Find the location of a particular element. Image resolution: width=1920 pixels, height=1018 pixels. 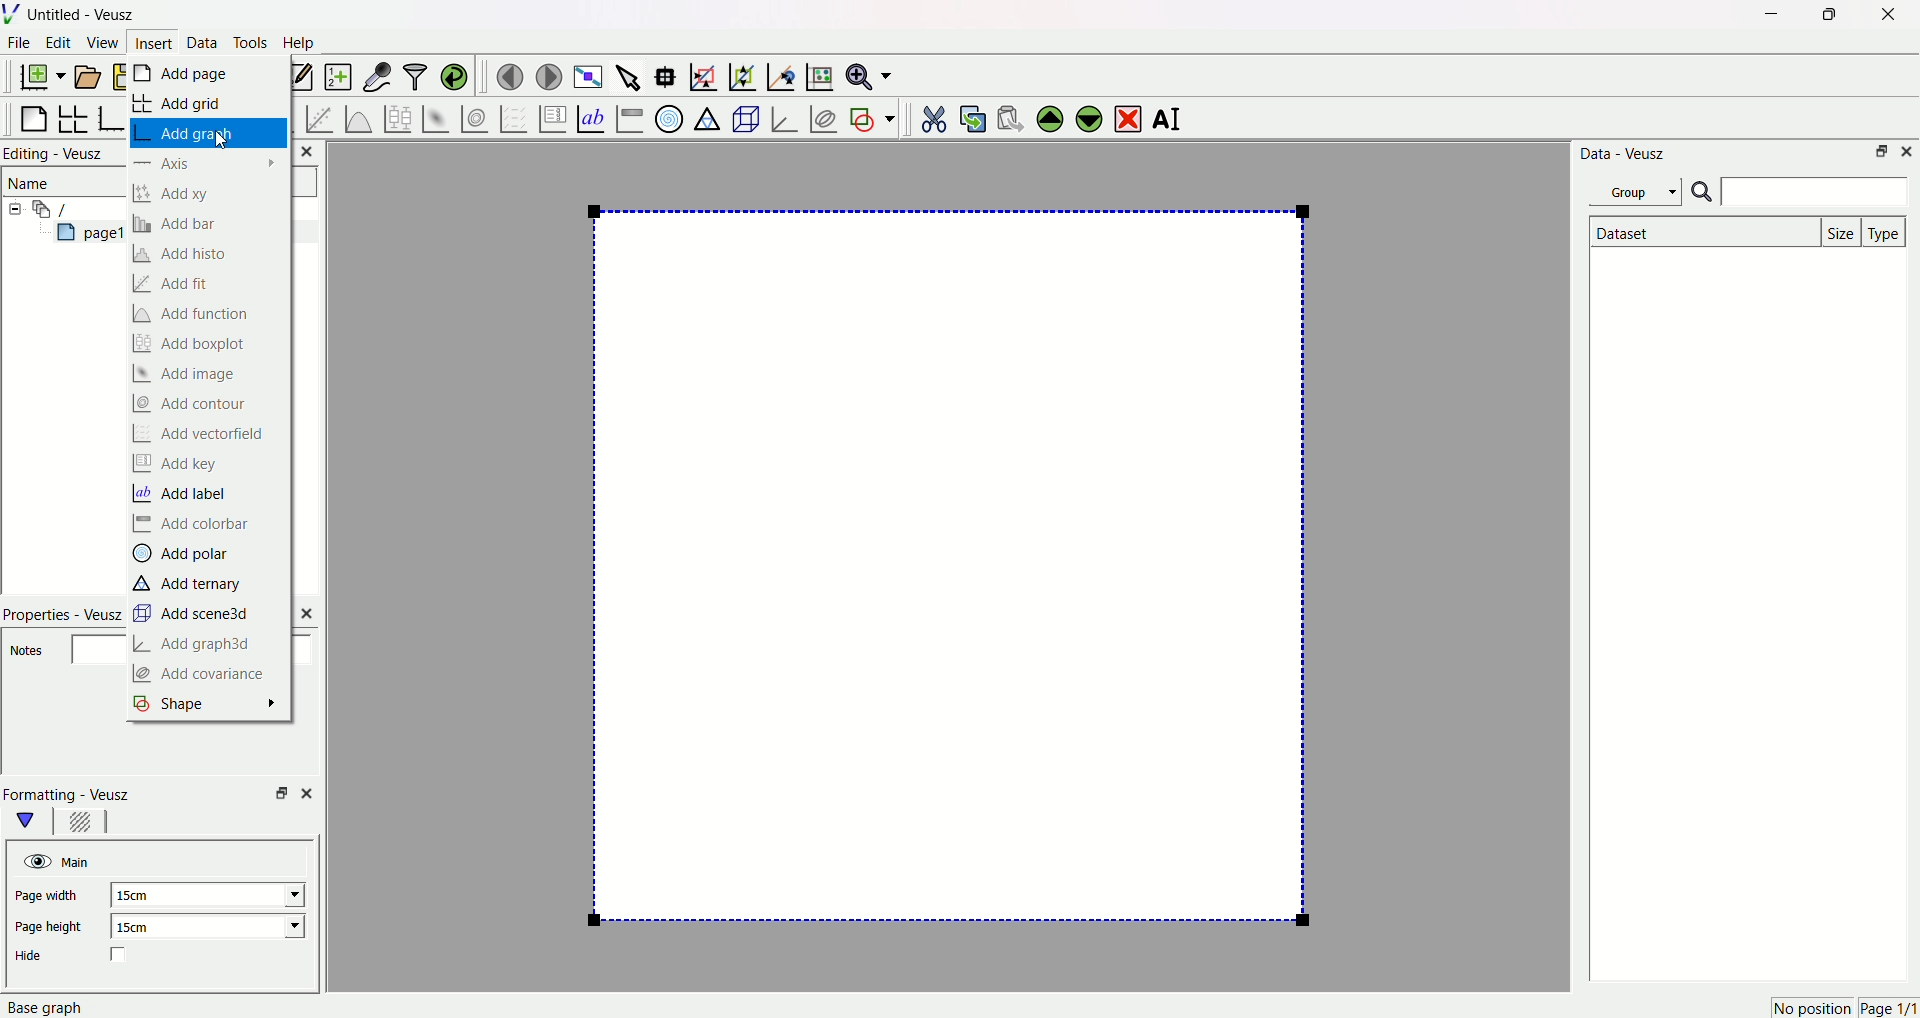

zoom the graph axes is located at coordinates (739, 74).